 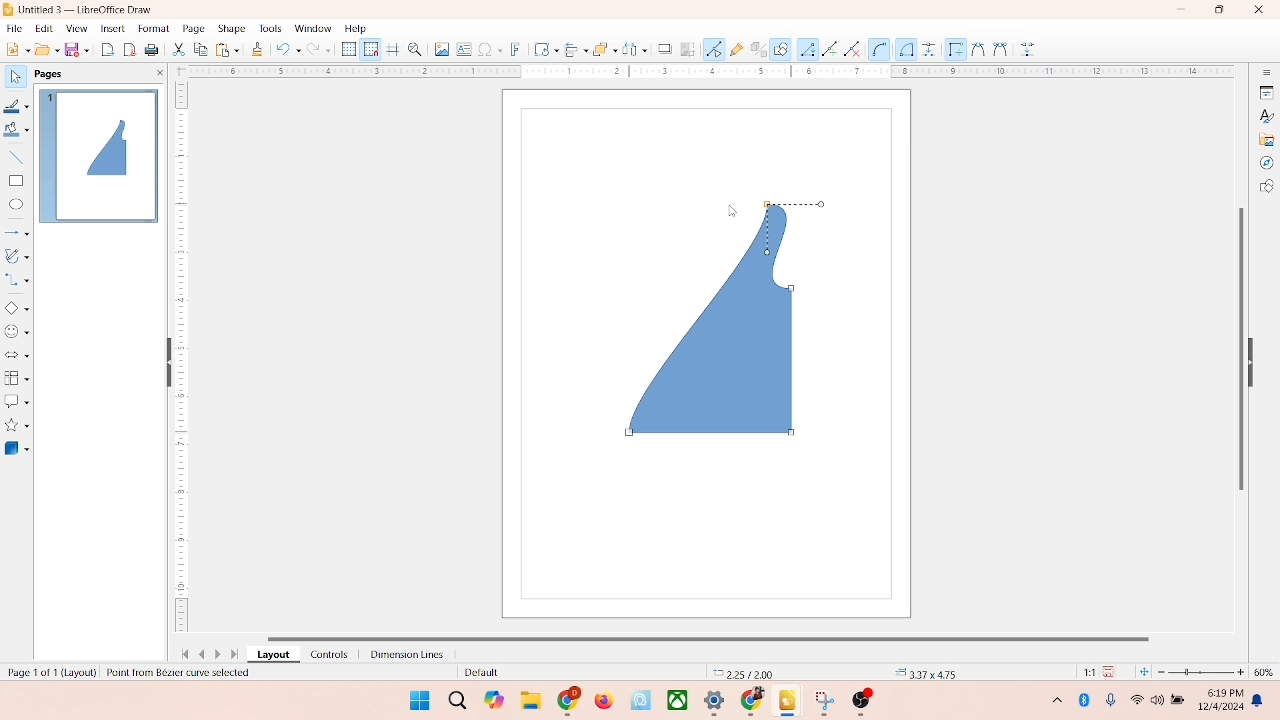 I want to click on connector, so click(x=18, y=280).